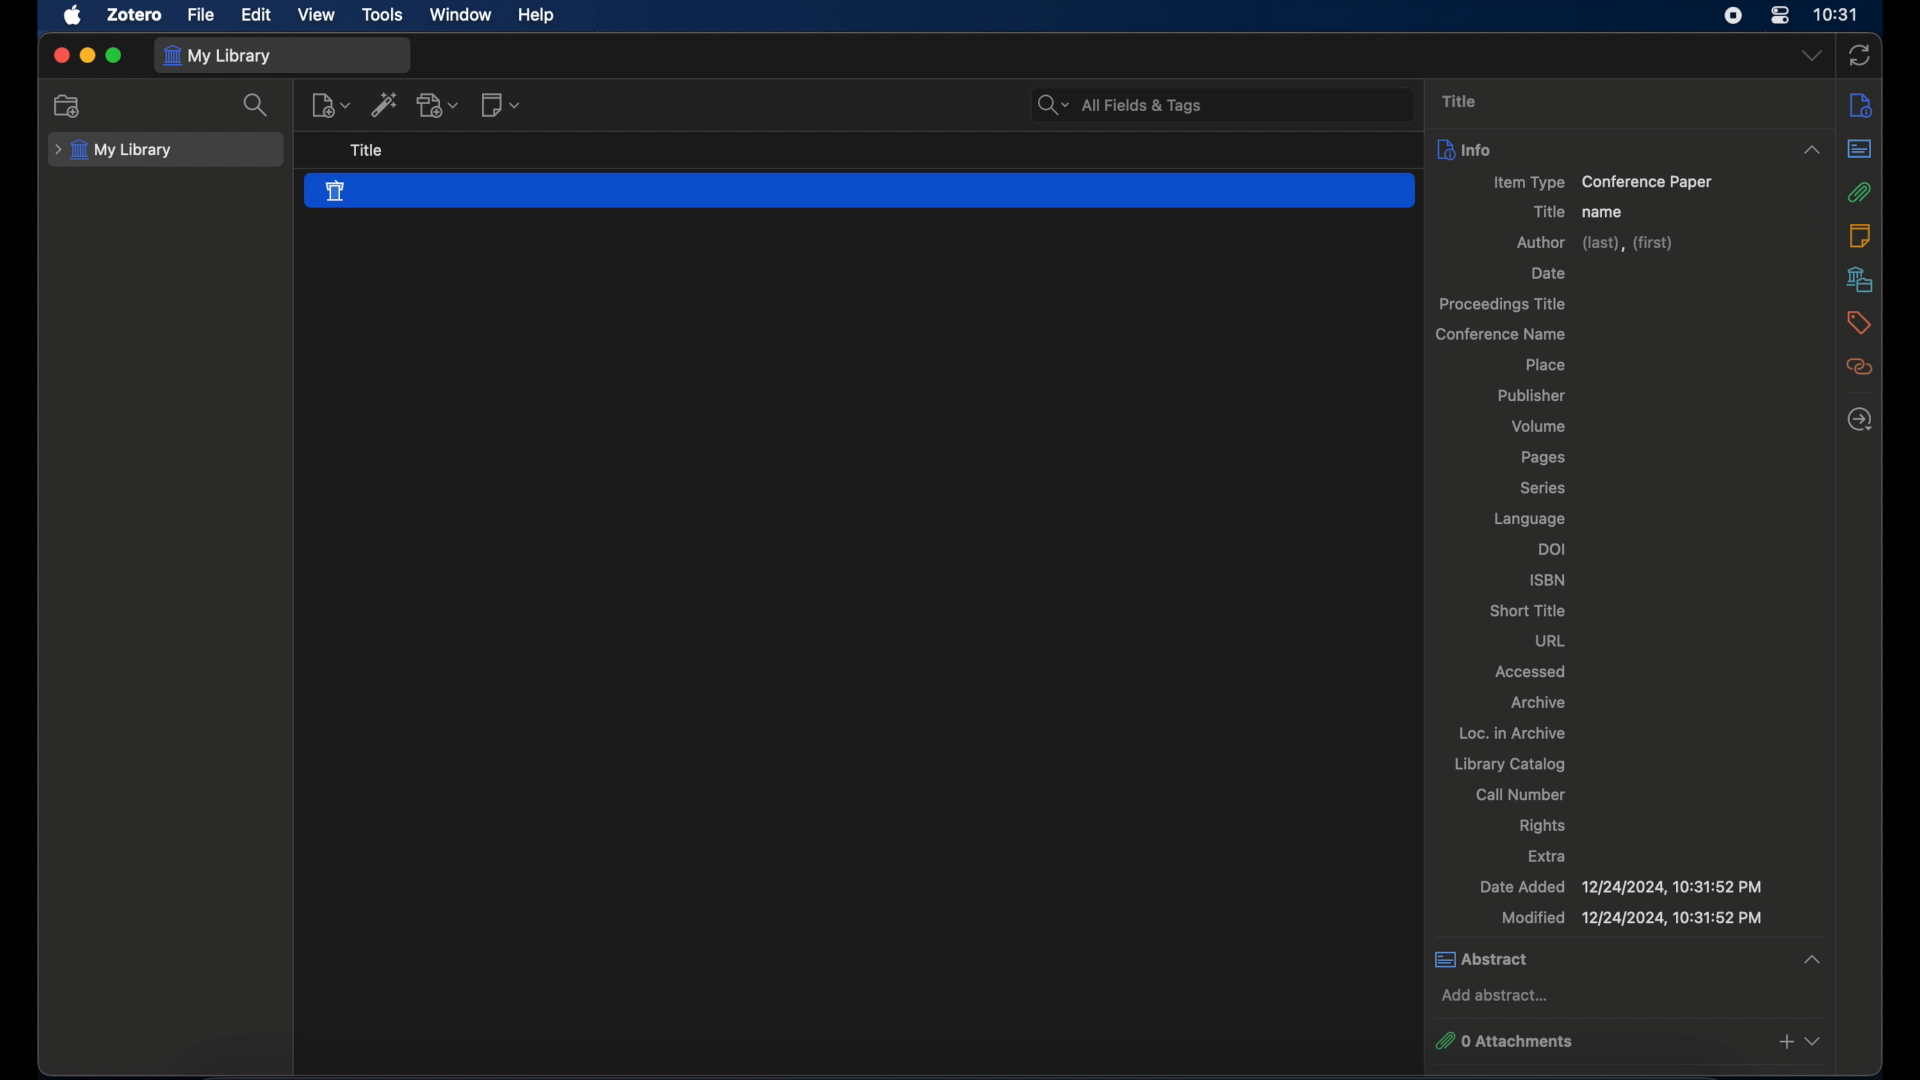 This screenshot has width=1920, height=1080. Describe the element at coordinates (1860, 193) in the screenshot. I see `attachments` at that location.